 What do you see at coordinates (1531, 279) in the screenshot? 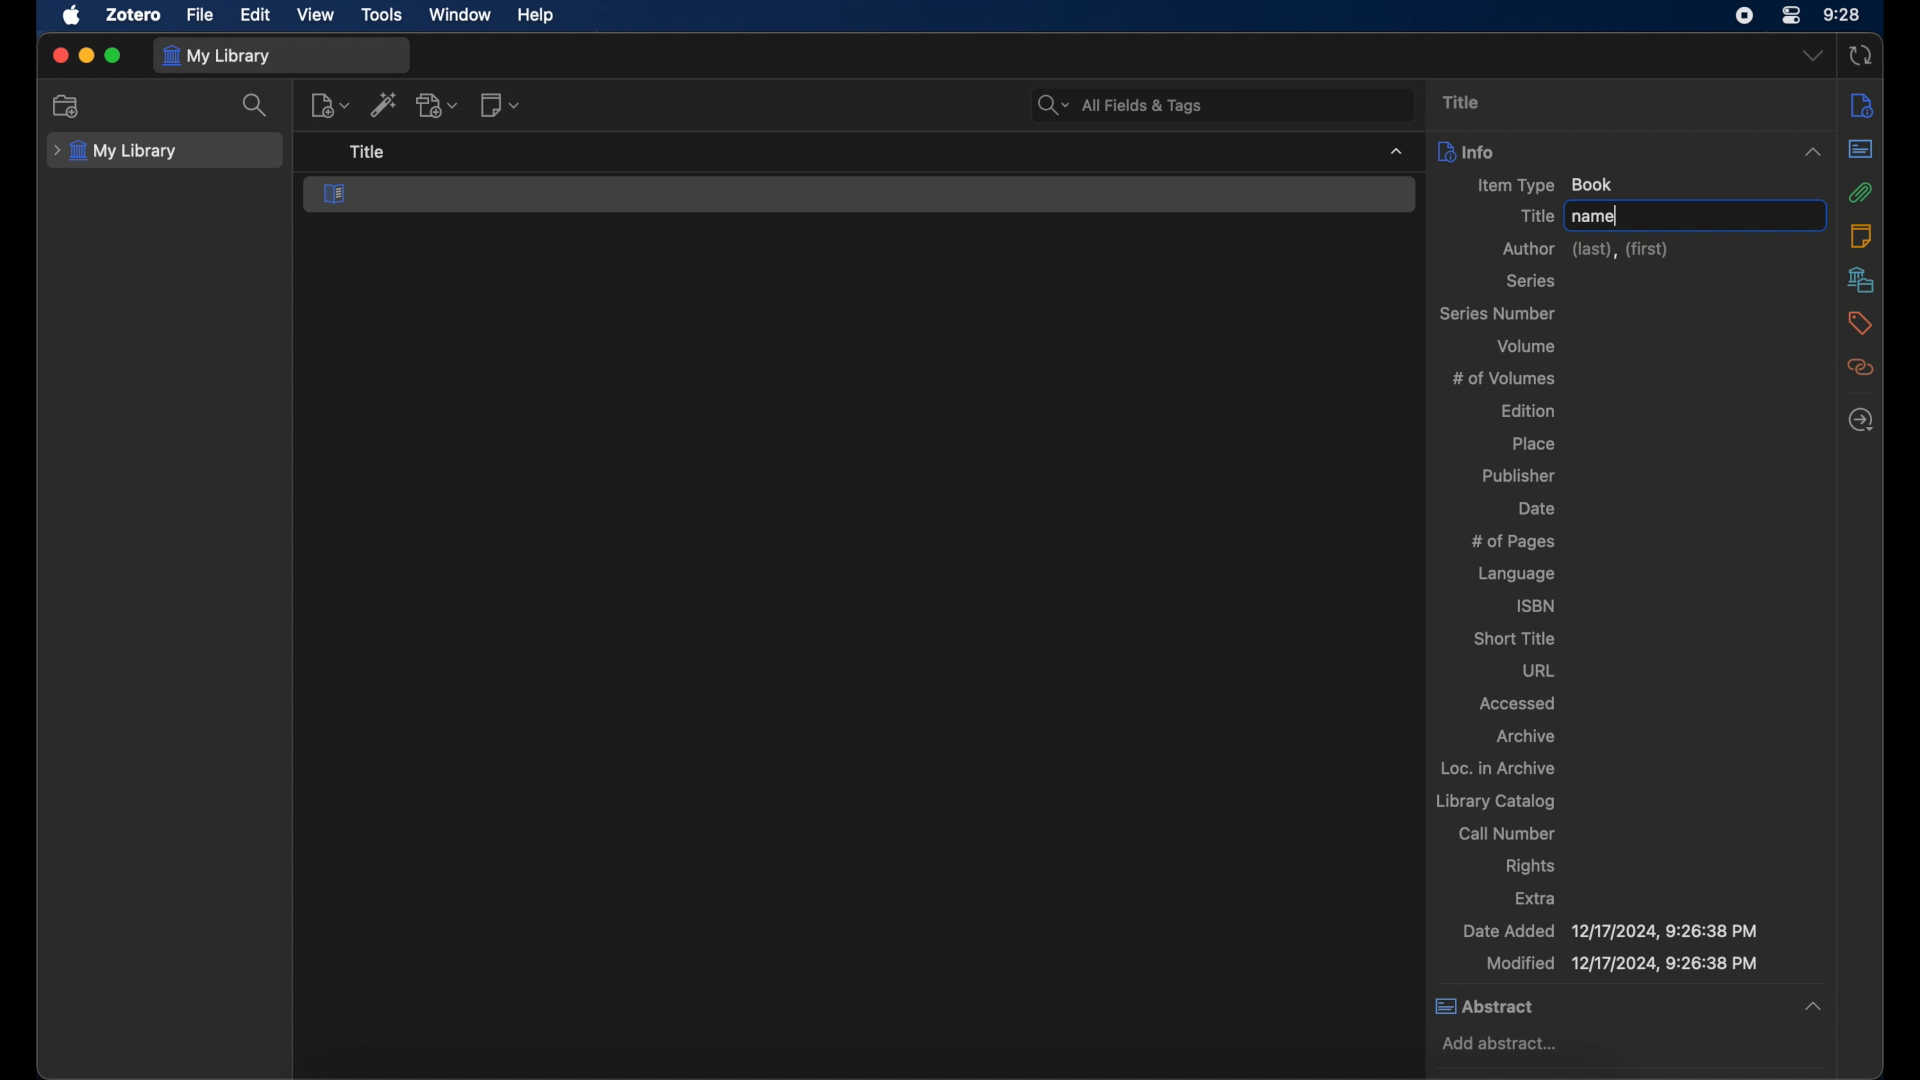
I see `series` at bounding box center [1531, 279].